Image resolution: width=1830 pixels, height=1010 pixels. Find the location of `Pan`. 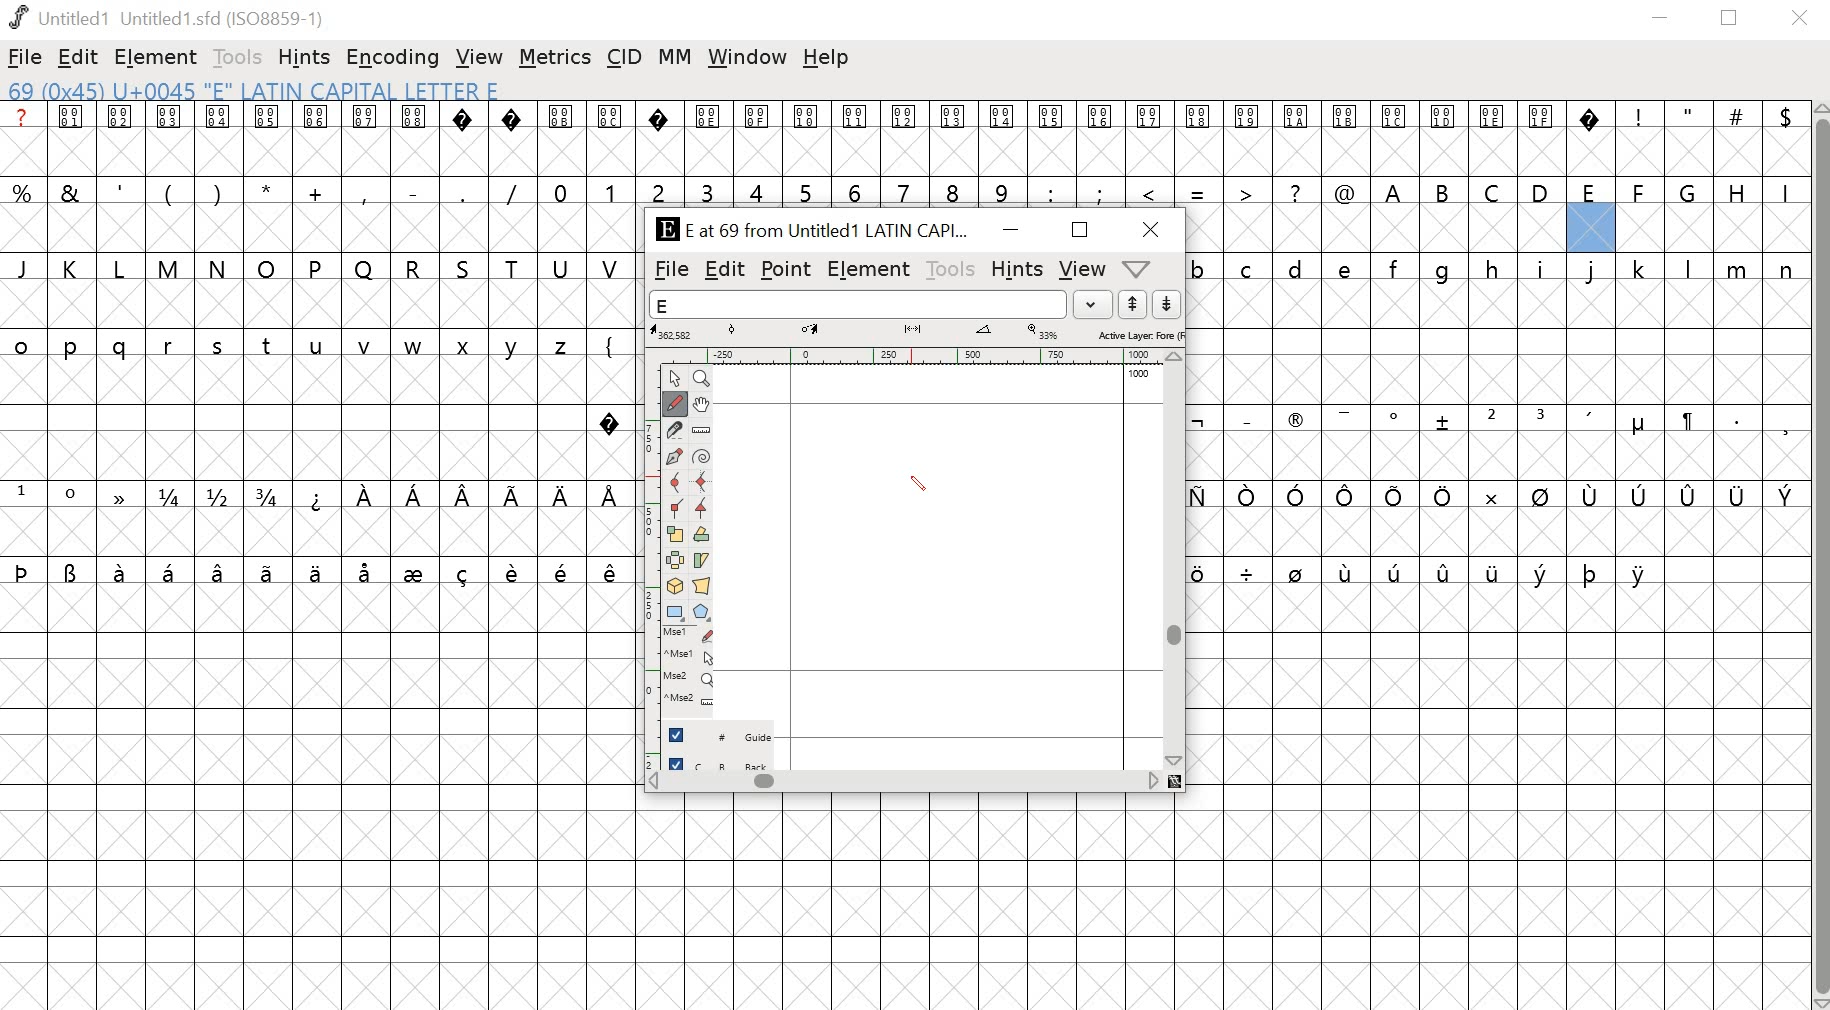

Pan is located at coordinates (705, 404).